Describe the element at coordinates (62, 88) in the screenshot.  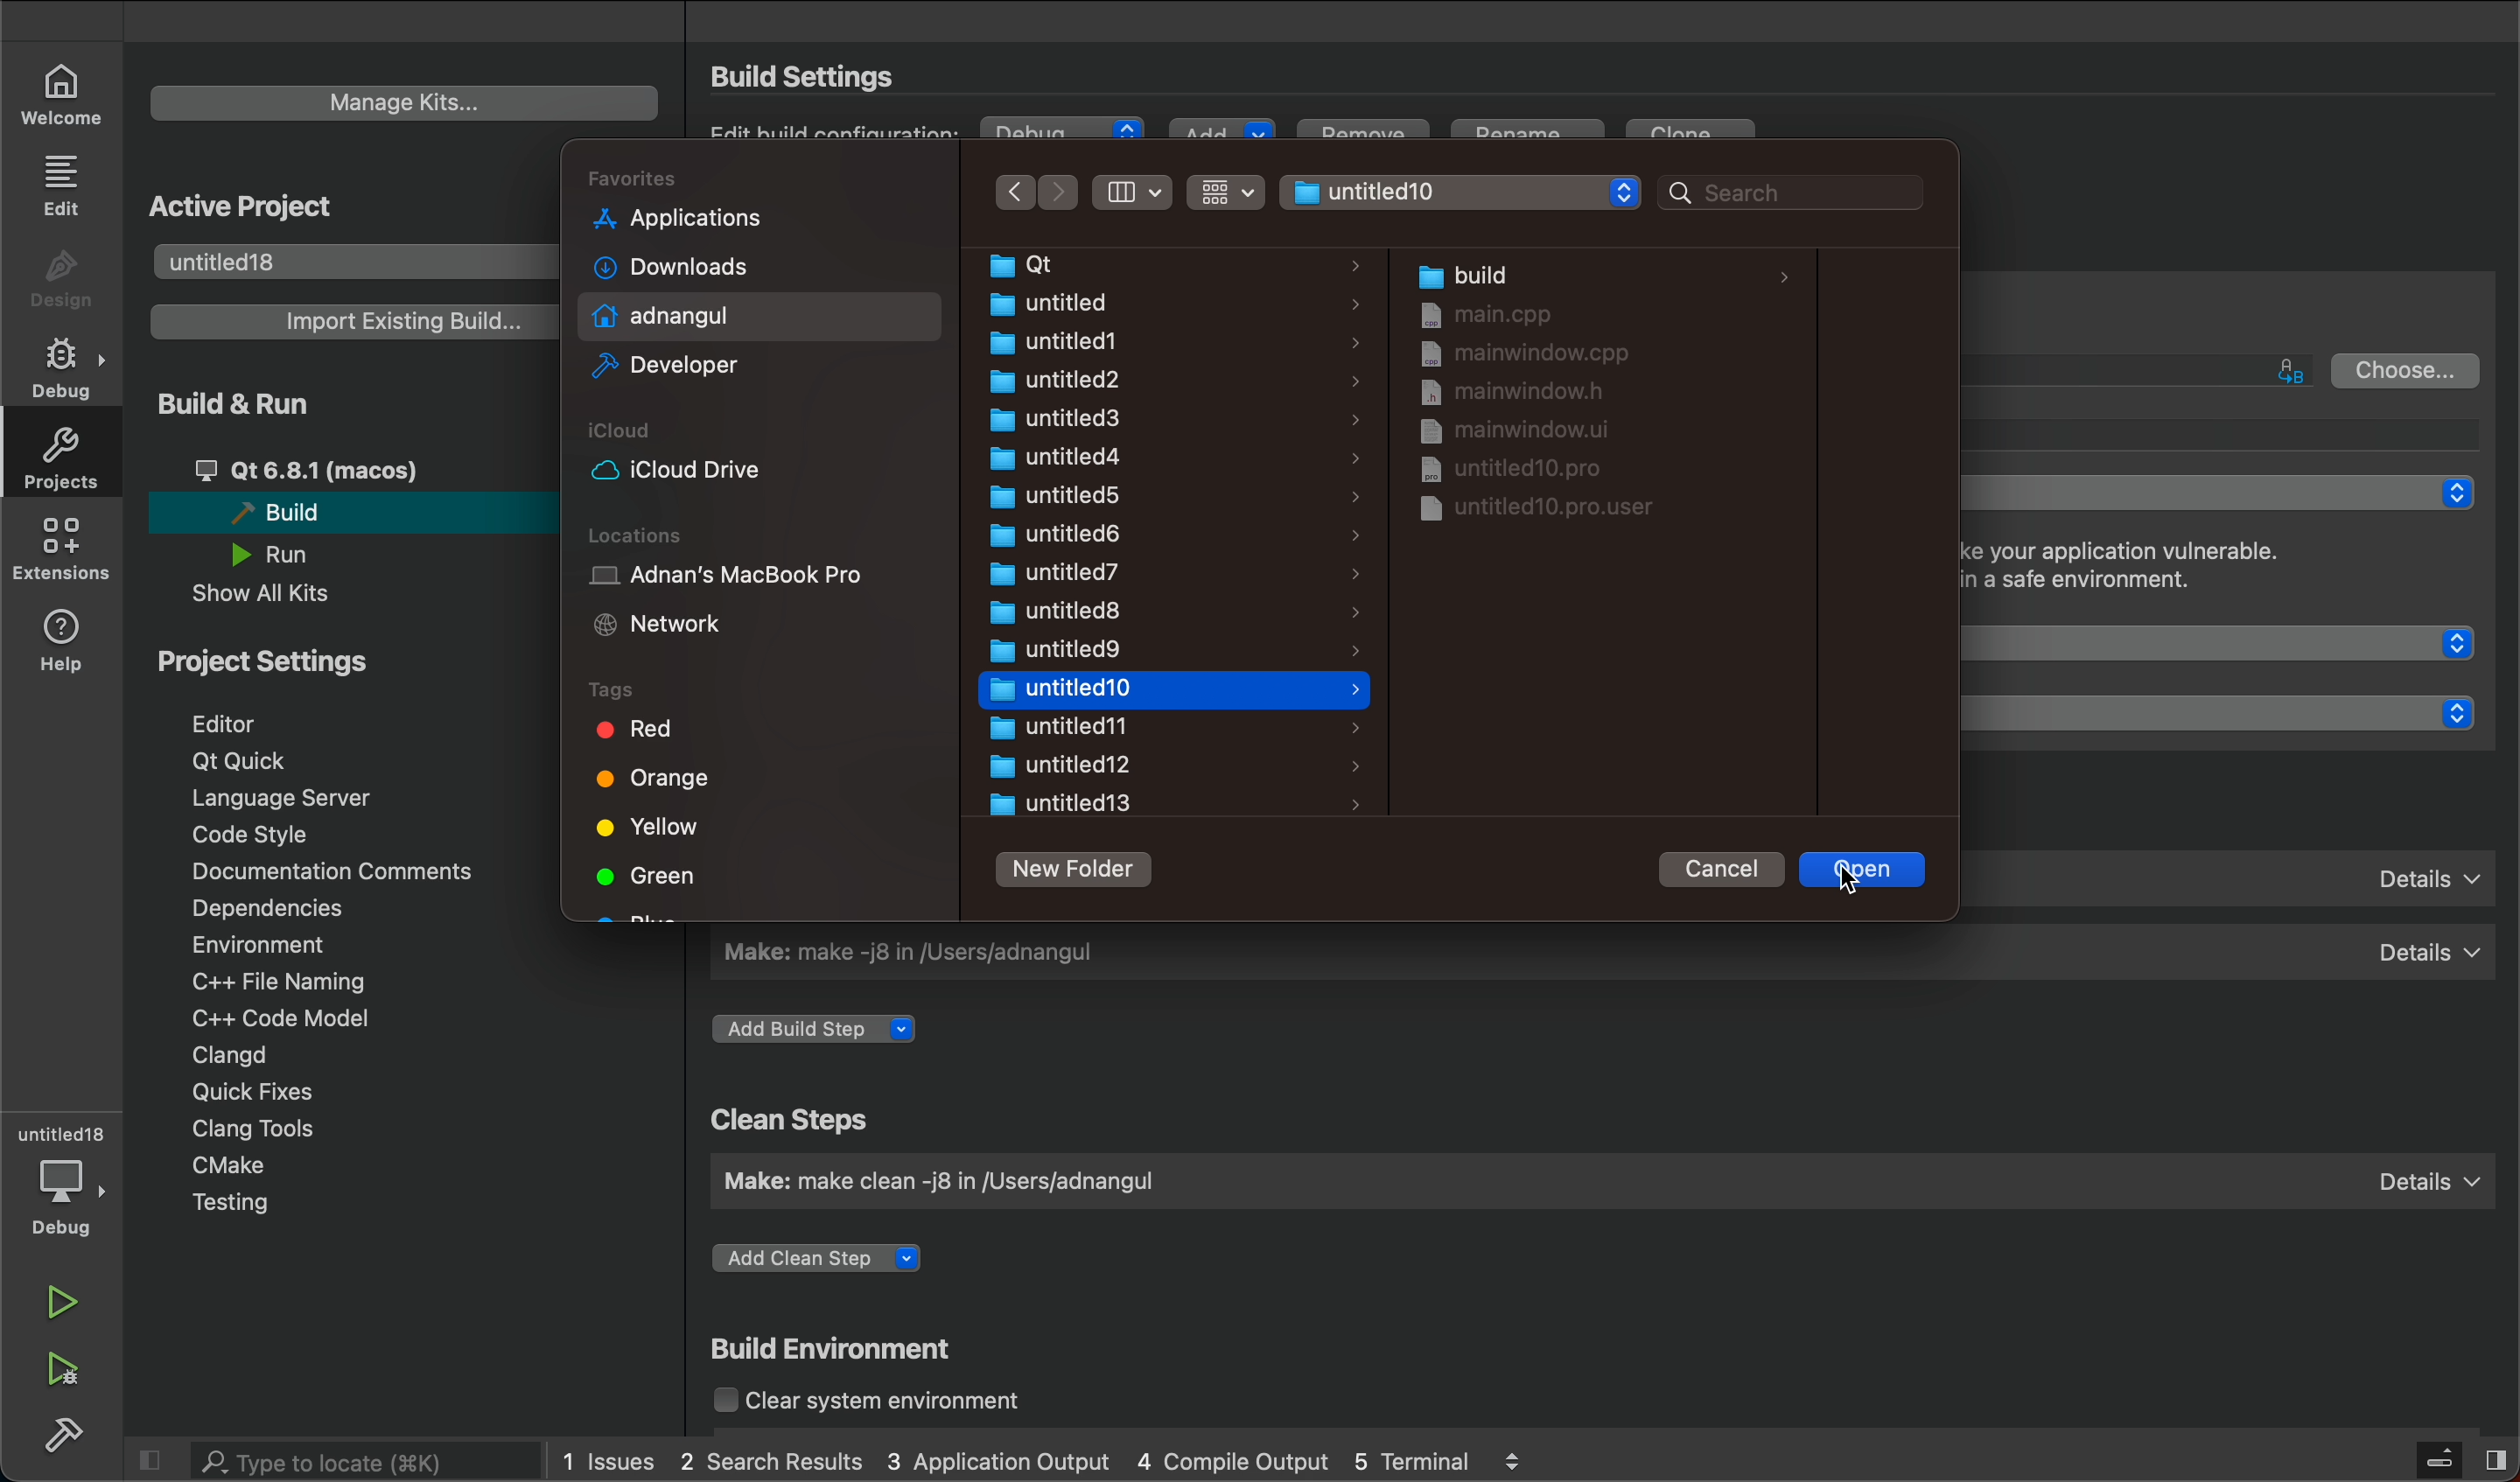
I see `welcome` at that location.